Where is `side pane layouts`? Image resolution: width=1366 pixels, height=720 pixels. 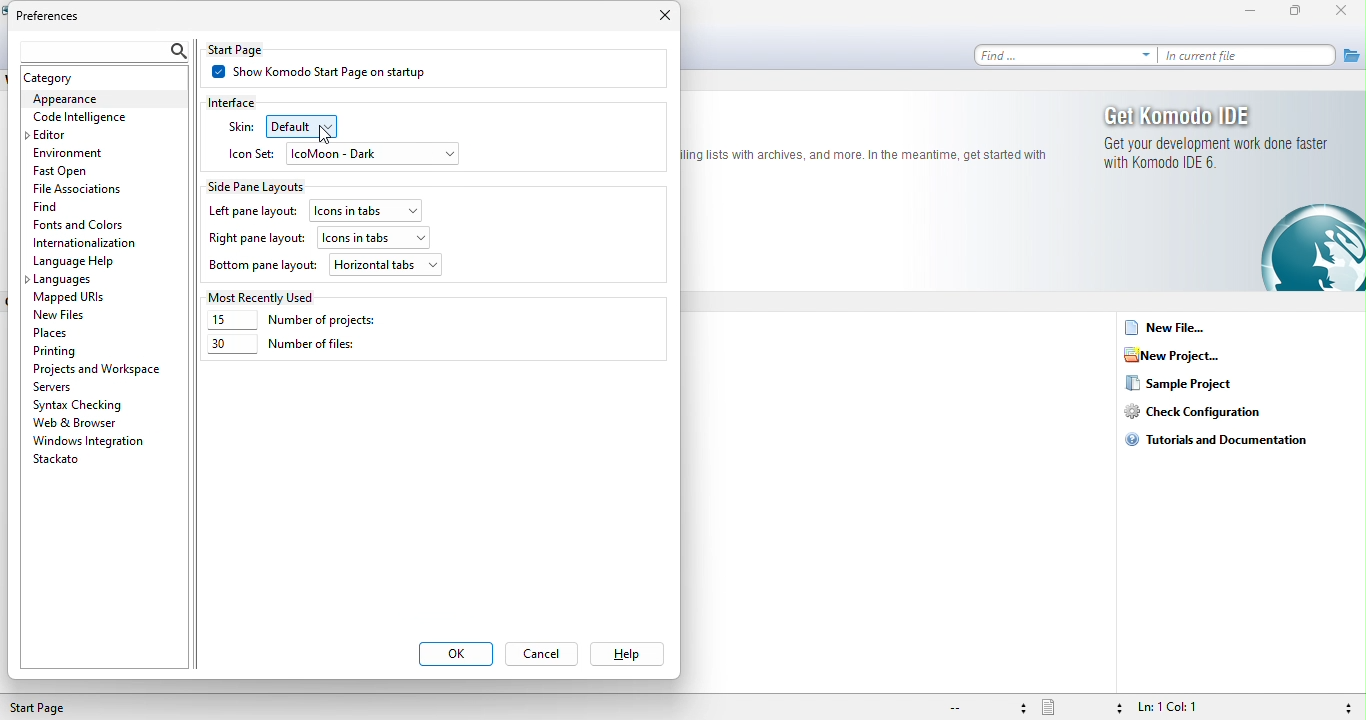
side pane layouts is located at coordinates (266, 185).